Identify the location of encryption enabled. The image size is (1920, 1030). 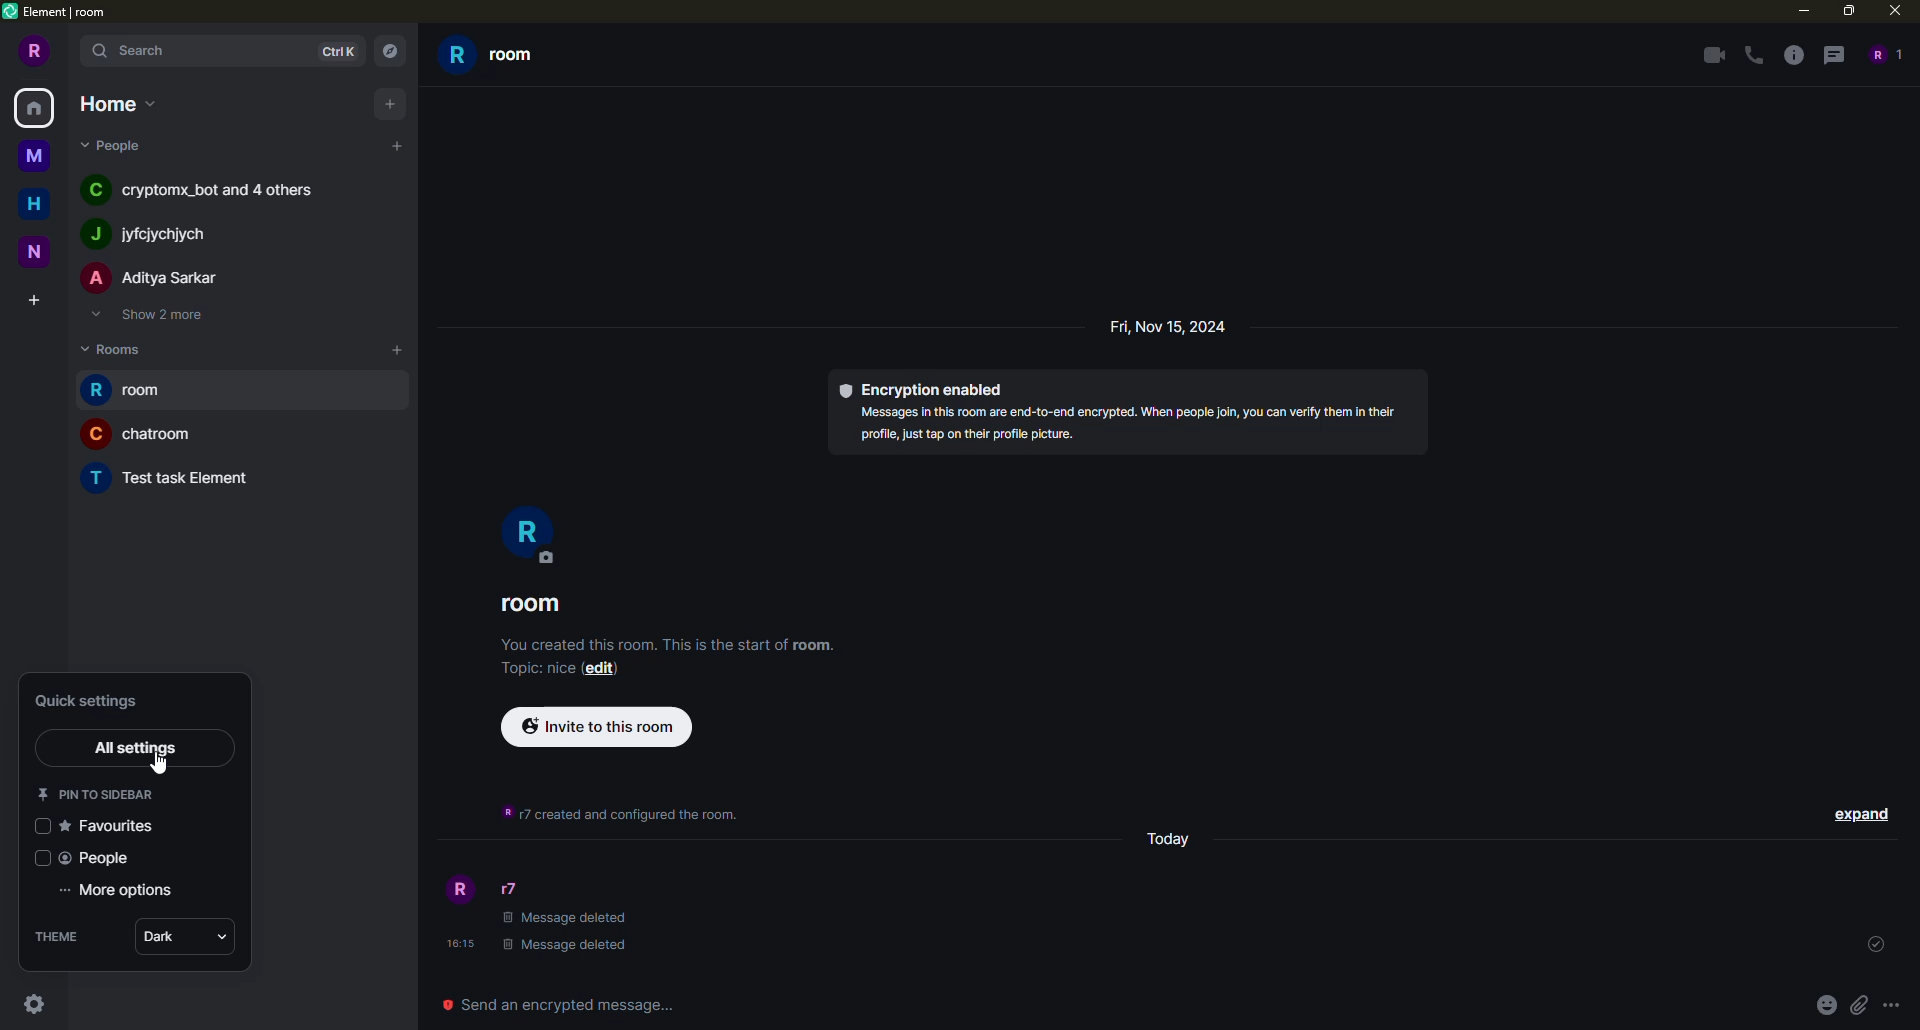
(930, 388).